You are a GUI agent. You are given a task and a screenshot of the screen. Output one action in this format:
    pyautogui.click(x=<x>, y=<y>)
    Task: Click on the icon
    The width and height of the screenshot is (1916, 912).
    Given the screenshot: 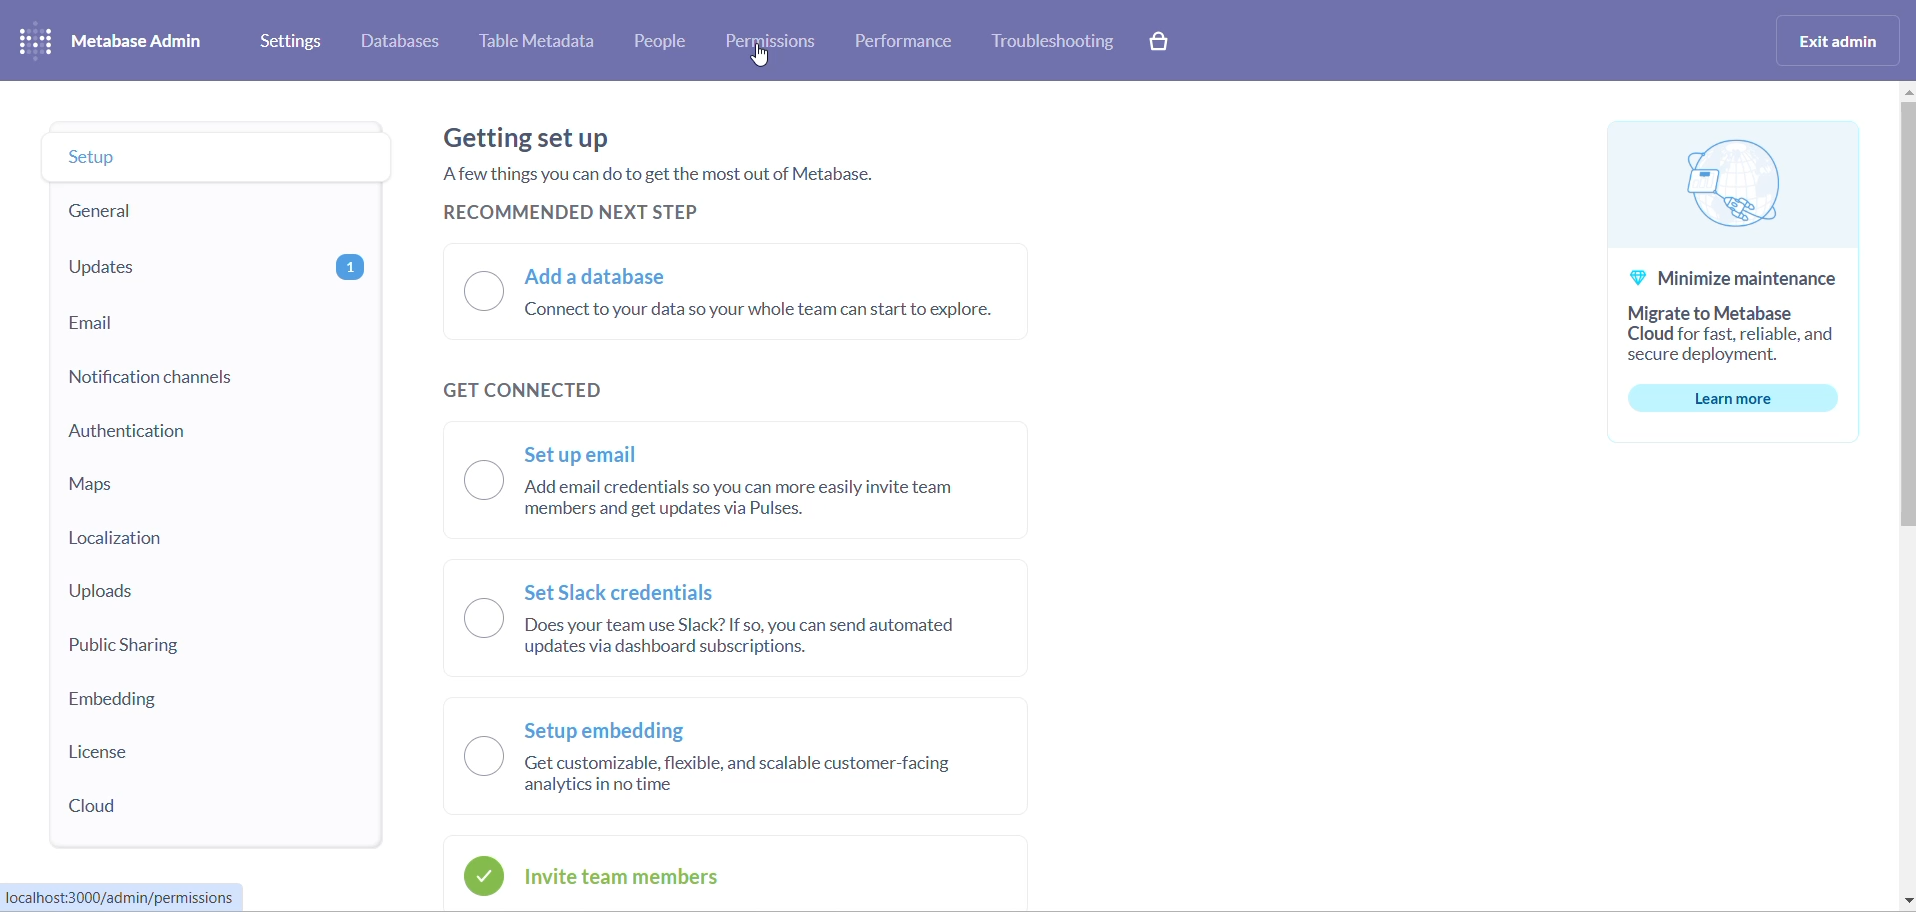 What is the action you would take?
    pyautogui.click(x=483, y=874)
    